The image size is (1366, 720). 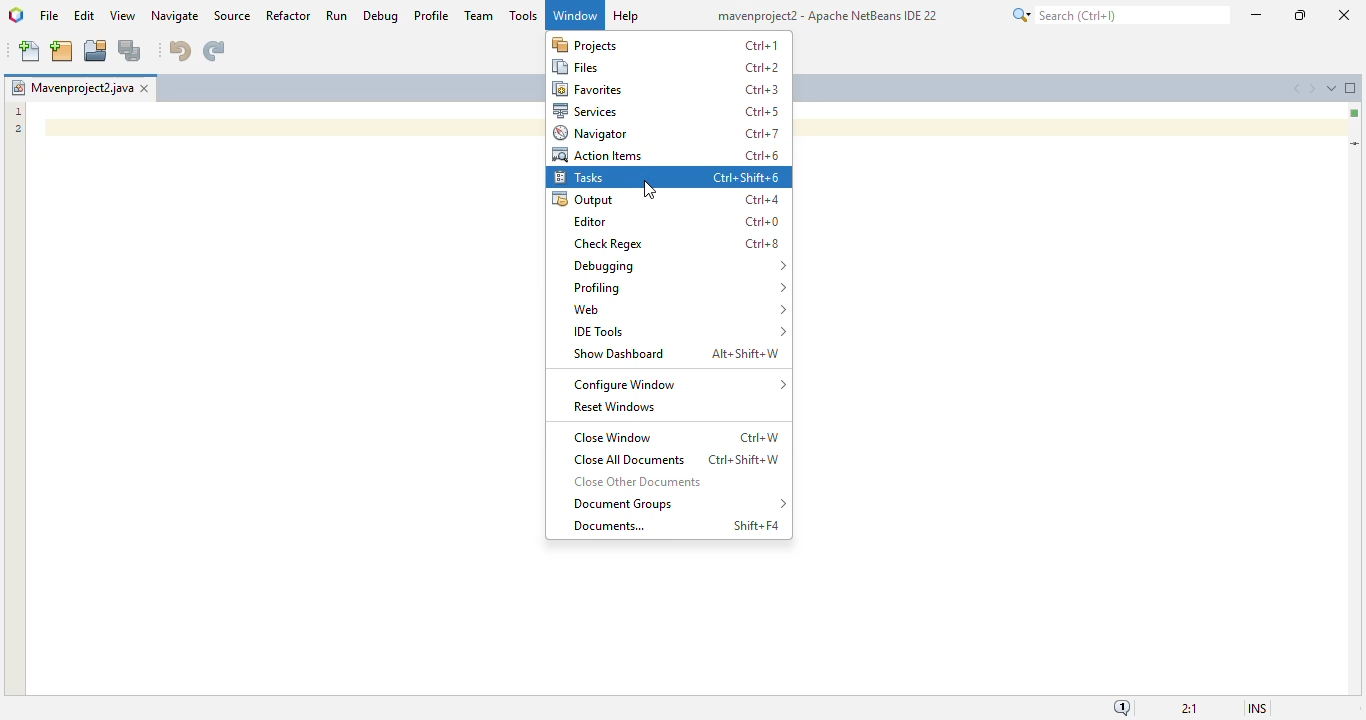 I want to click on documents, so click(x=609, y=525).